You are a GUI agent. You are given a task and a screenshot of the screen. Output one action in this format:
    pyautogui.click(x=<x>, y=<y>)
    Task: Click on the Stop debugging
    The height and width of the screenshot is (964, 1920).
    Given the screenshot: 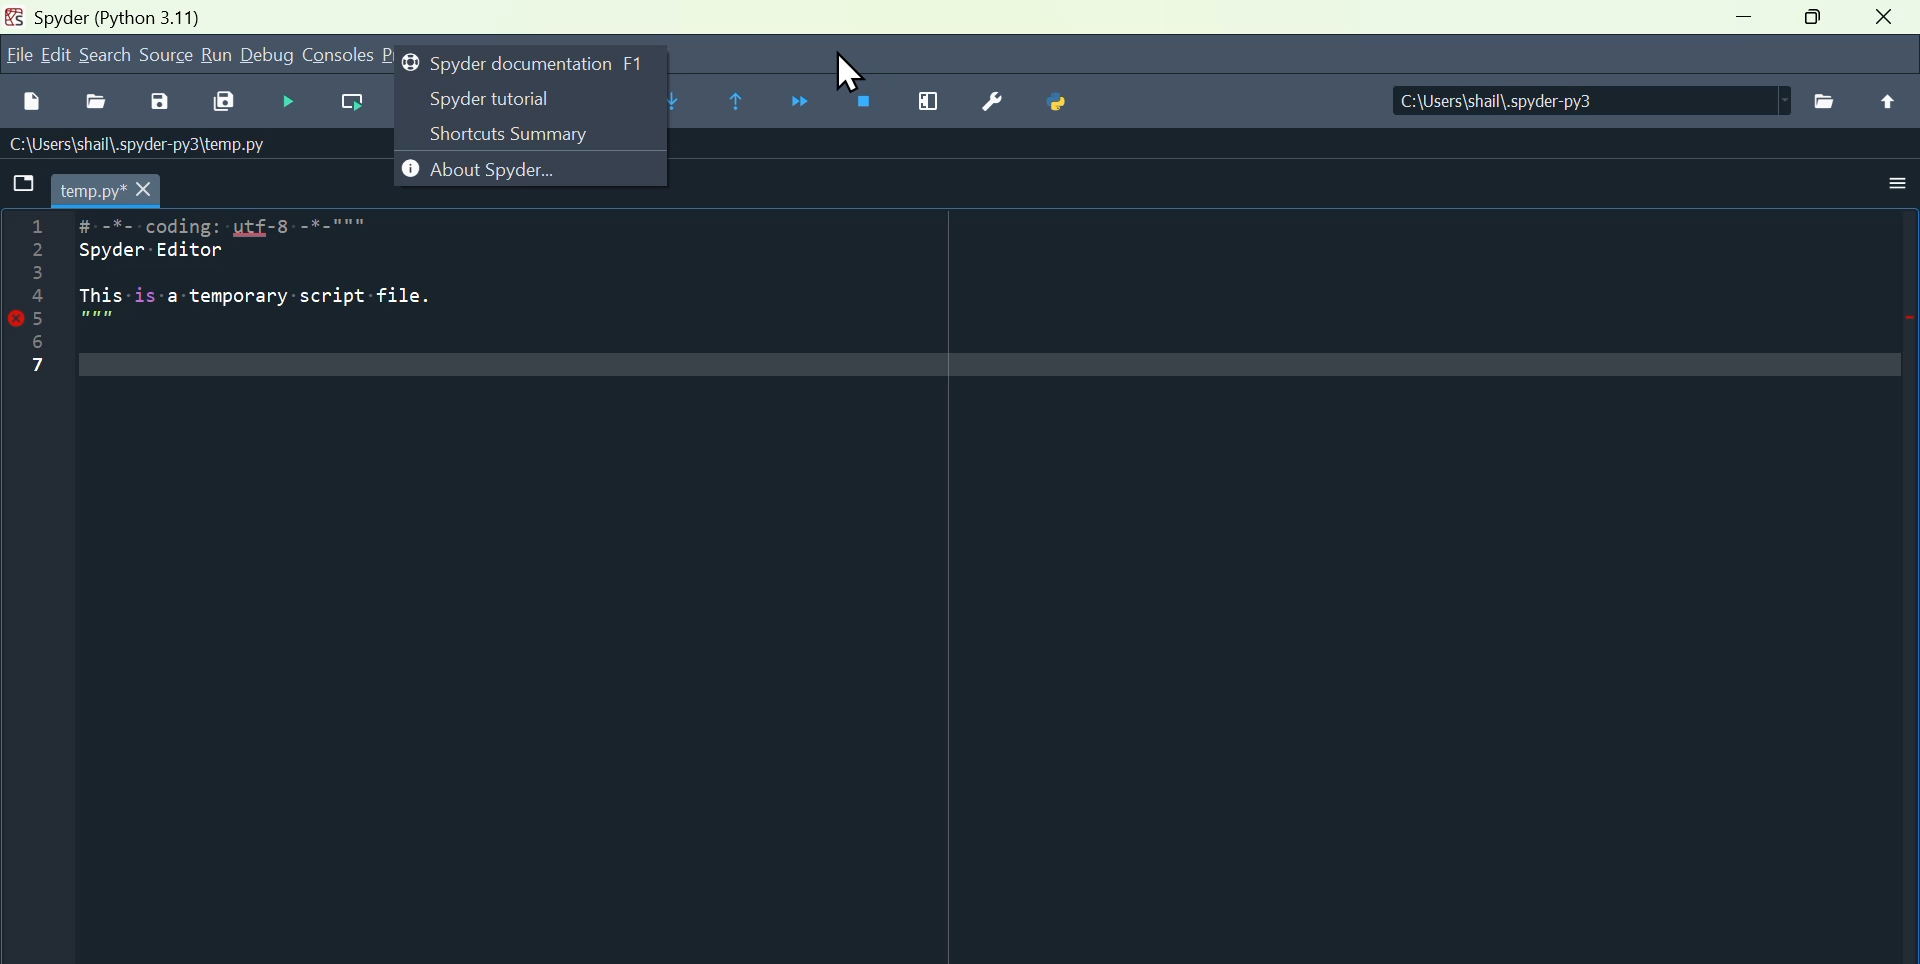 What is the action you would take?
    pyautogui.click(x=865, y=100)
    